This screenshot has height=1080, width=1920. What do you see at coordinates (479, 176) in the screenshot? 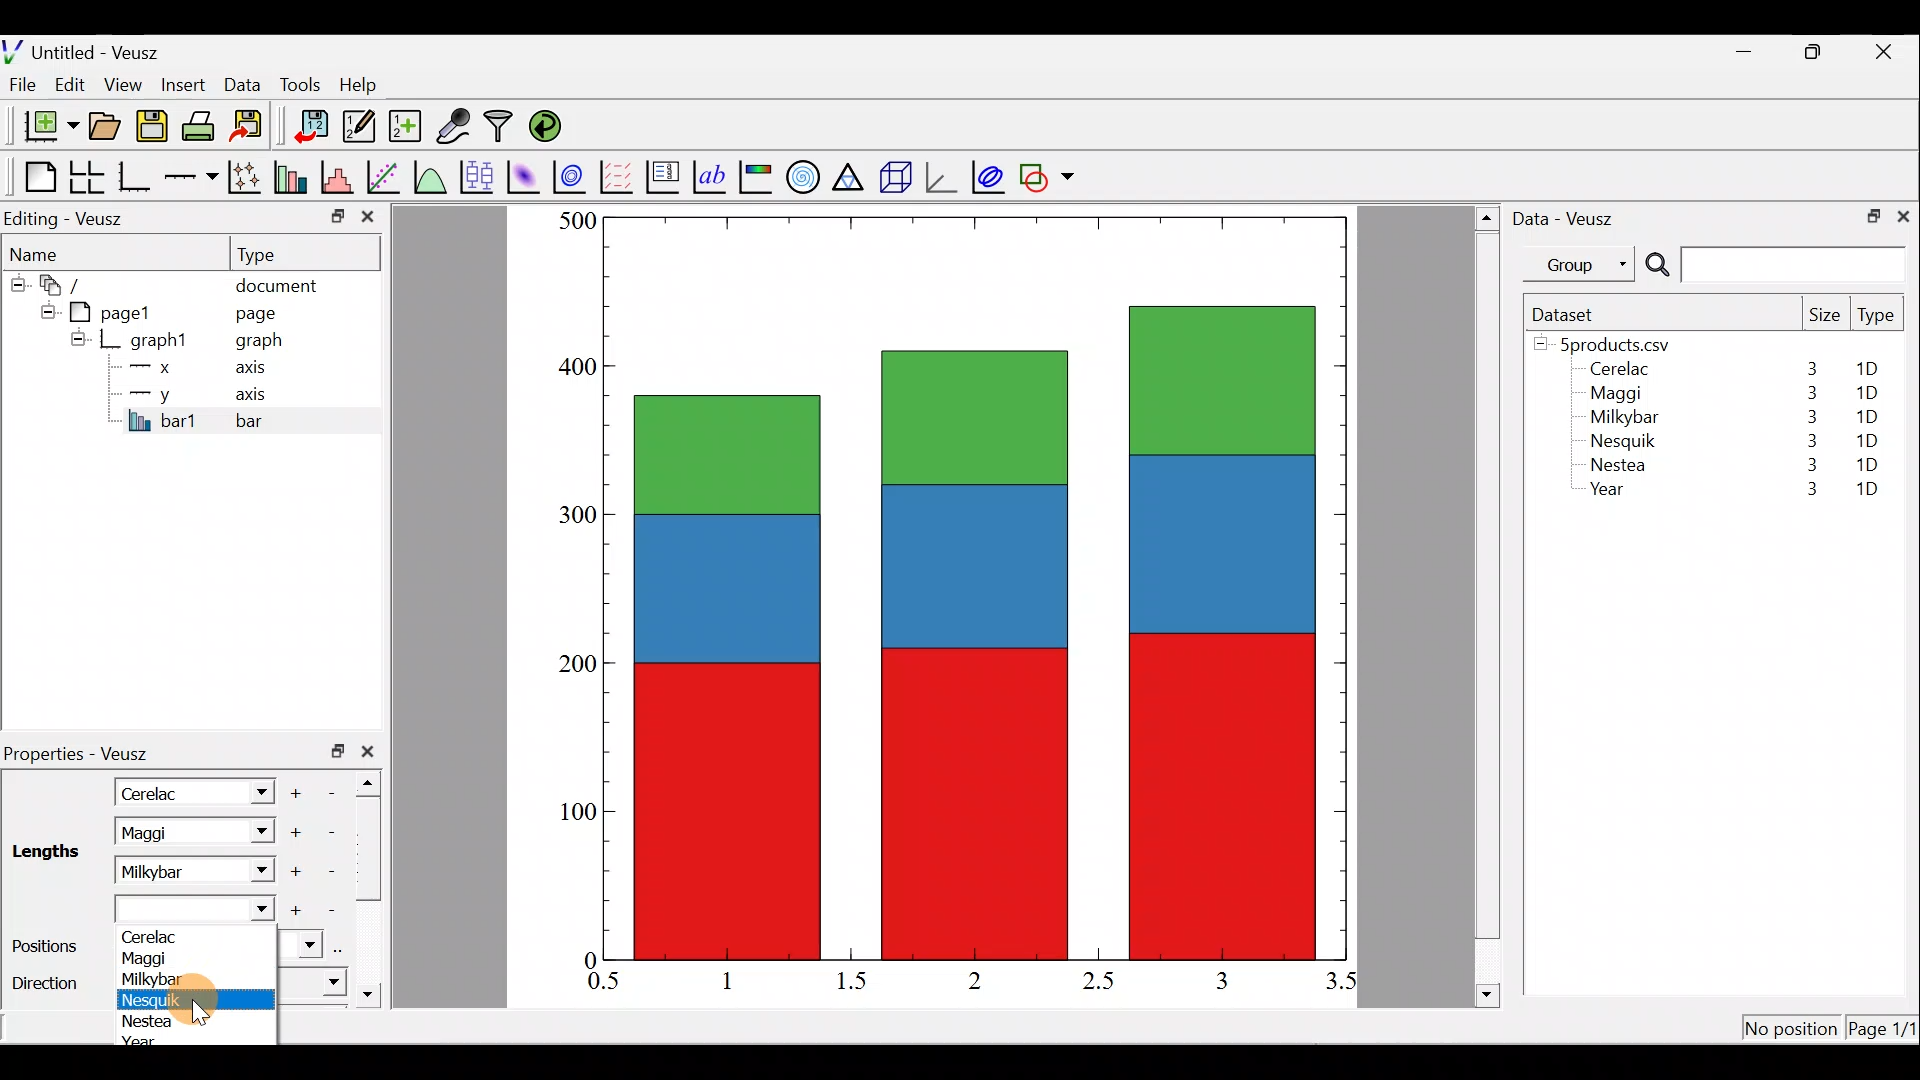
I see `Plot box plots` at bounding box center [479, 176].